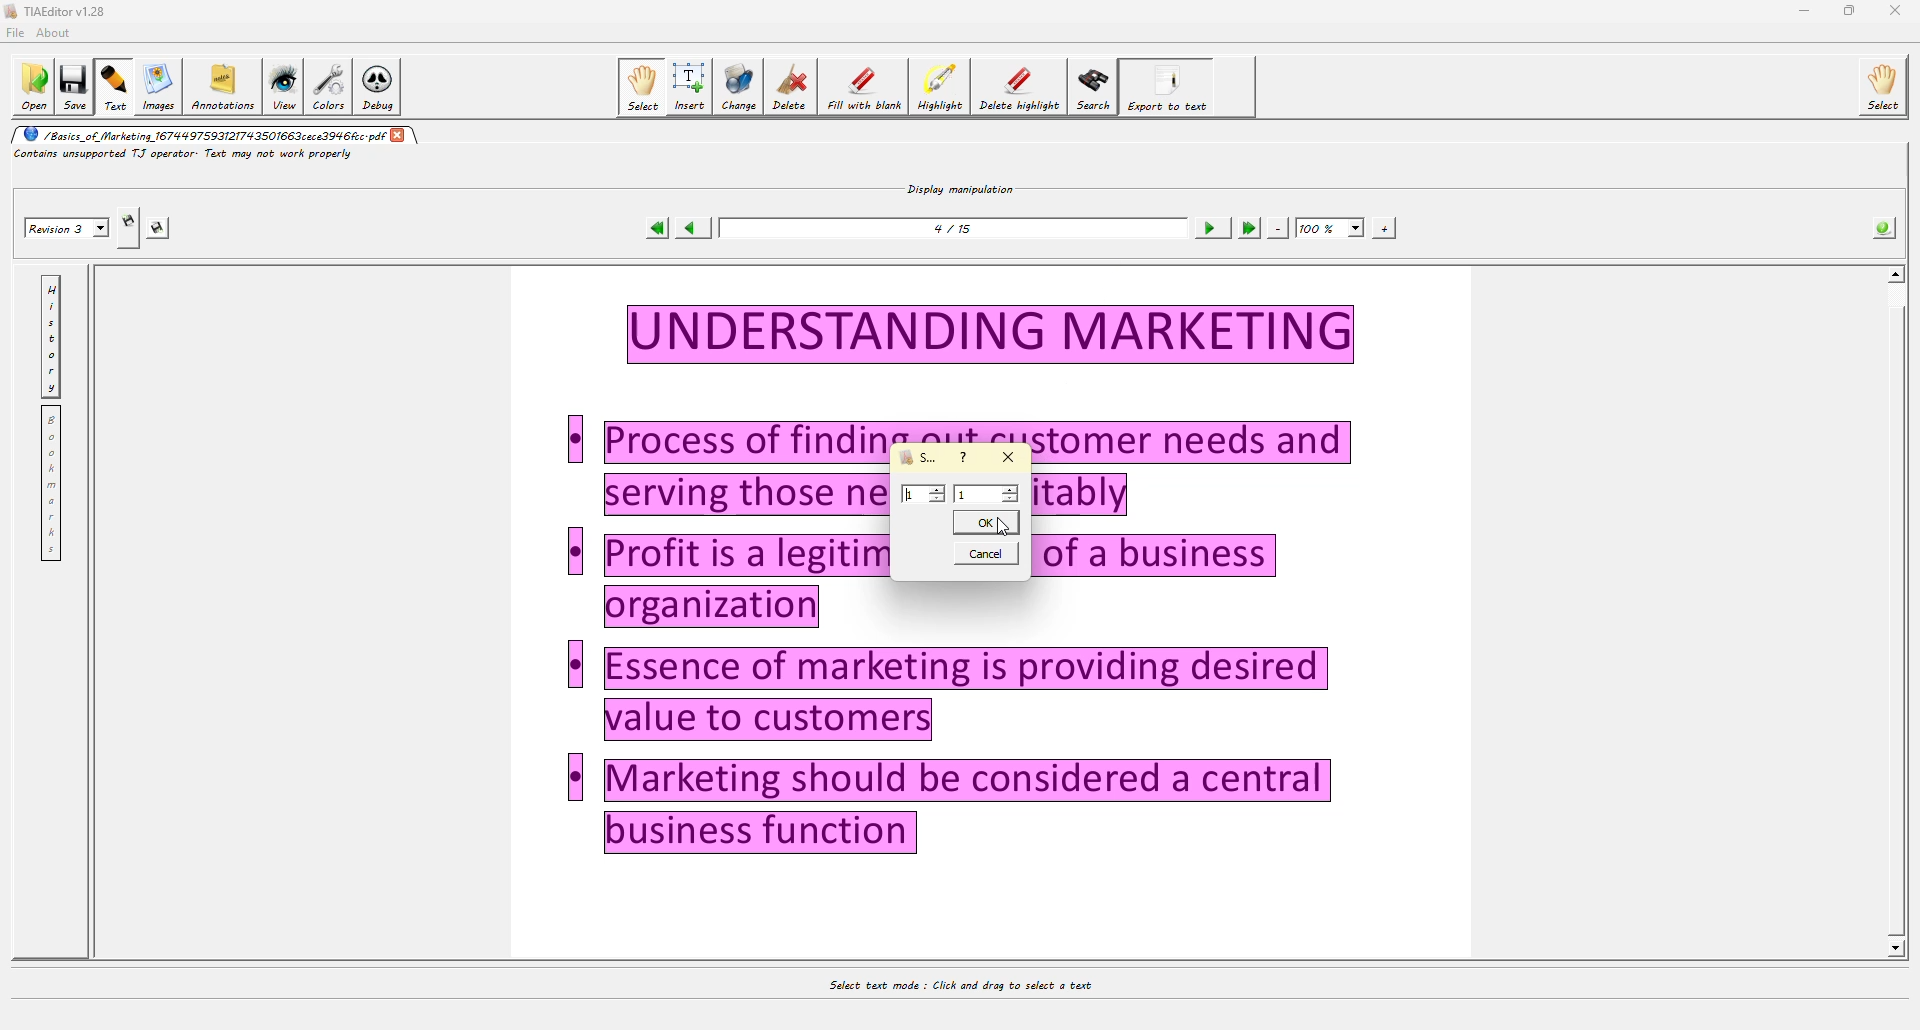 The width and height of the screenshot is (1920, 1030). Describe the element at coordinates (158, 88) in the screenshot. I see `images` at that location.